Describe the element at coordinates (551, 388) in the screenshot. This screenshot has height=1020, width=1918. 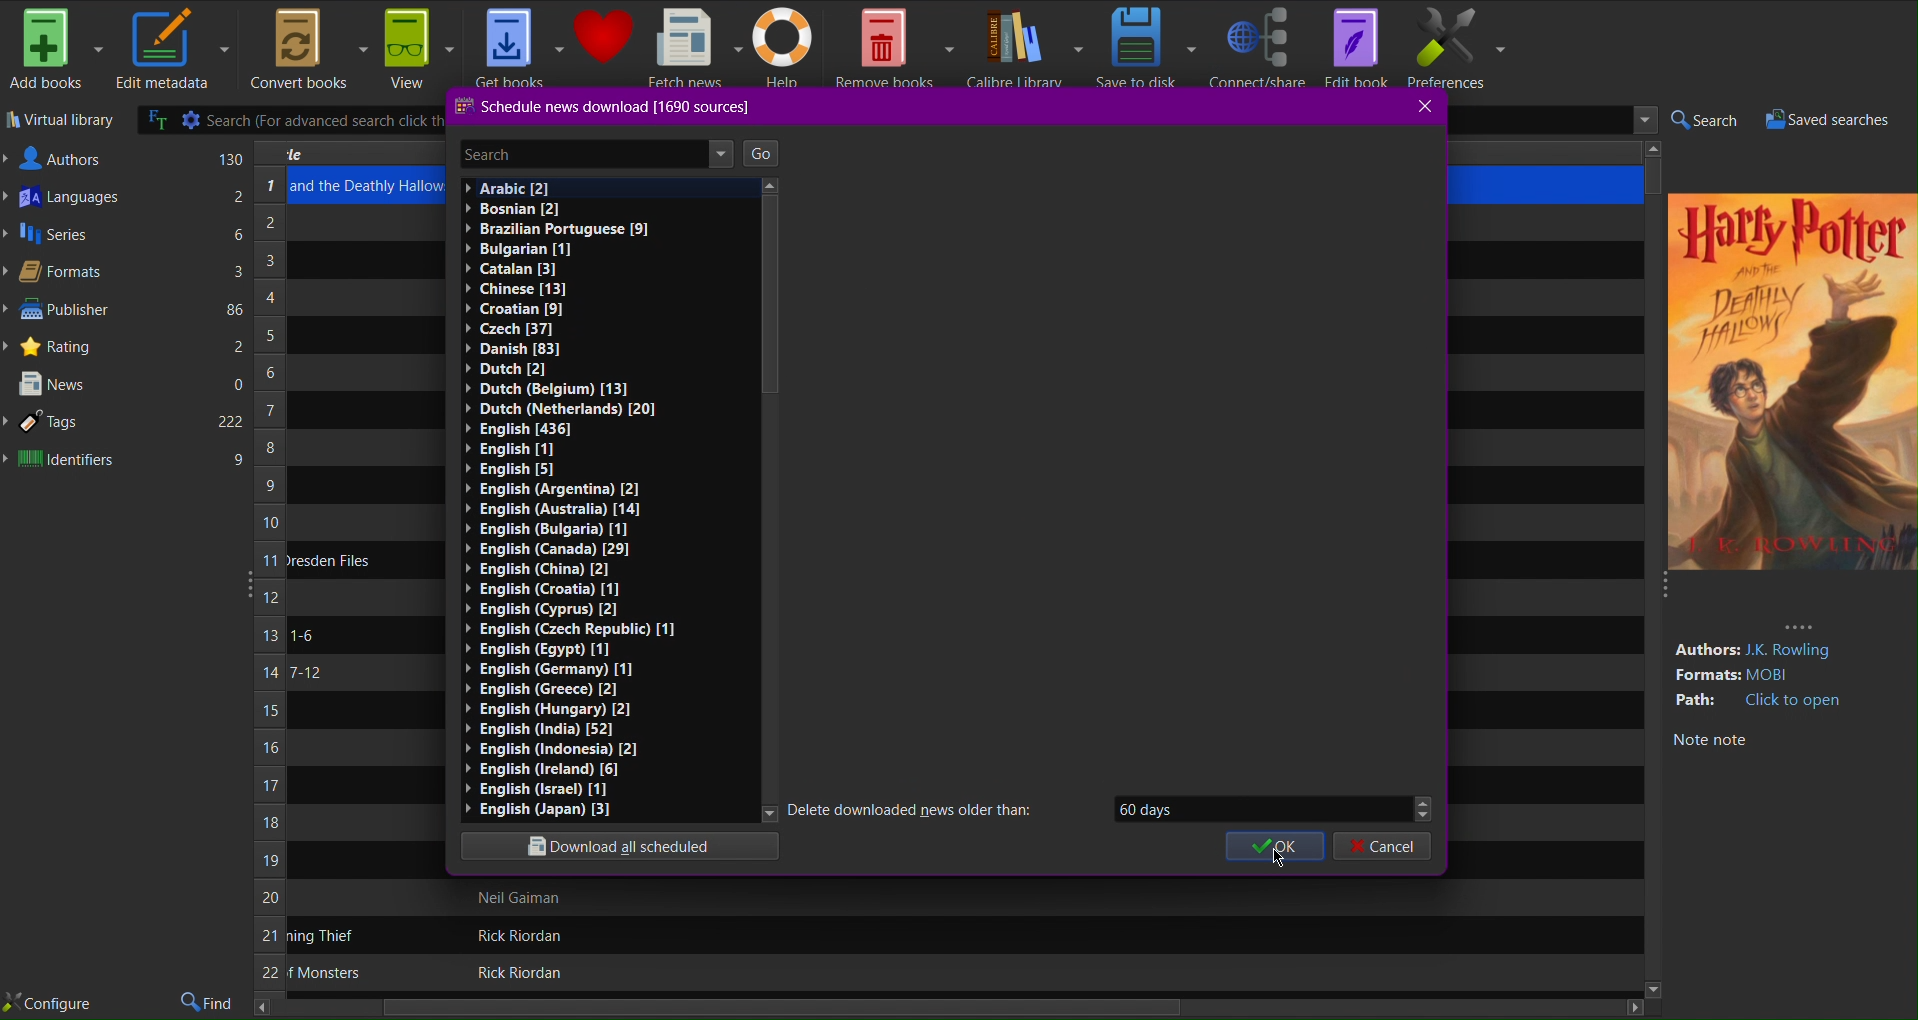
I see `Dutch (Belgium) [13]` at that location.